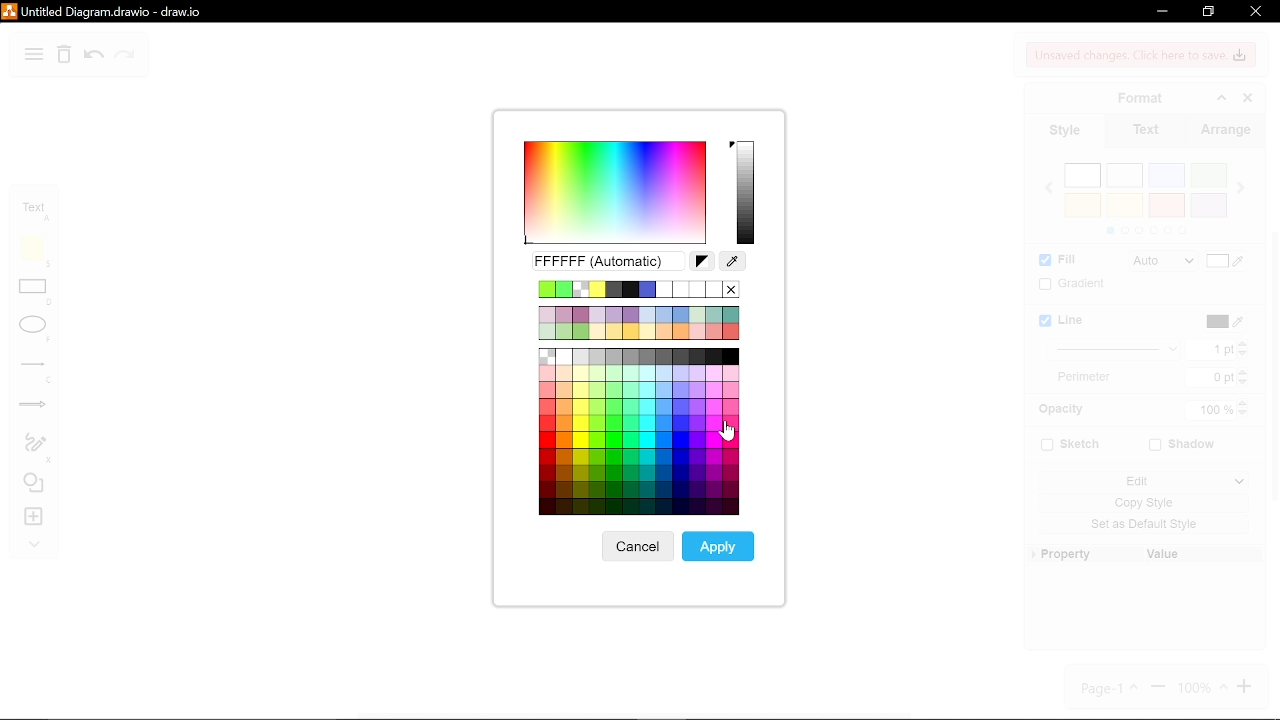  What do you see at coordinates (105, 11) in the screenshot?
I see `current window` at bounding box center [105, 11].